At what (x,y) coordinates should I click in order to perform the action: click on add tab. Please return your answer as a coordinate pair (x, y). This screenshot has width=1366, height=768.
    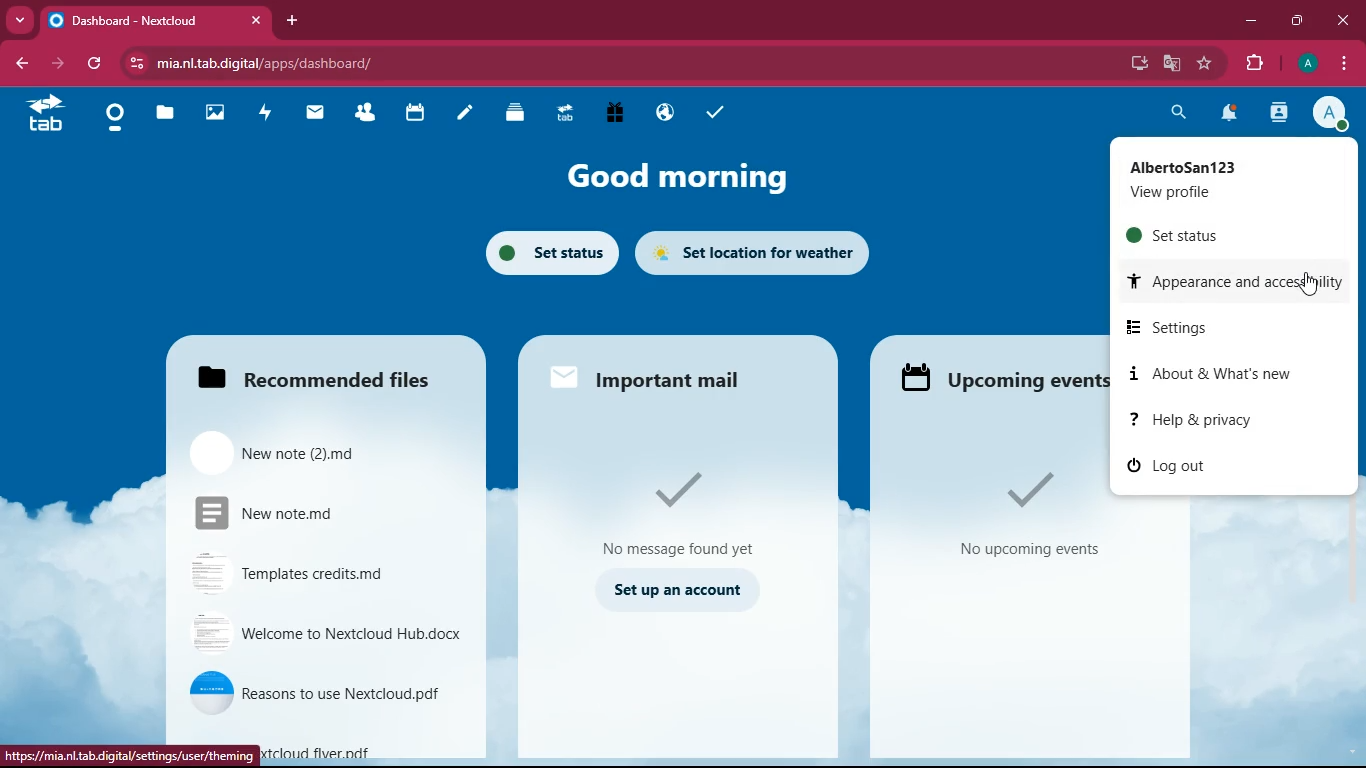
    Looking at the image, I should click on (289, 20).